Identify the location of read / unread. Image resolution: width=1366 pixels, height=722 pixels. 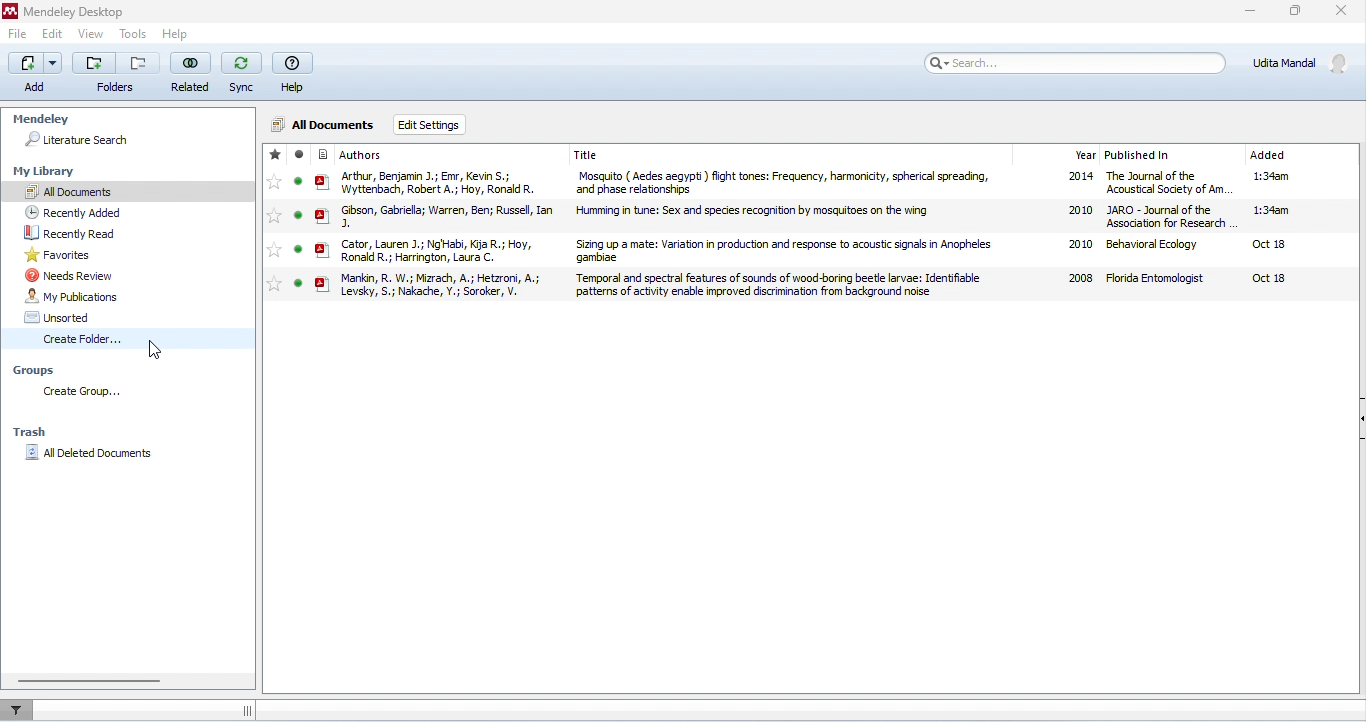
(302, 155).